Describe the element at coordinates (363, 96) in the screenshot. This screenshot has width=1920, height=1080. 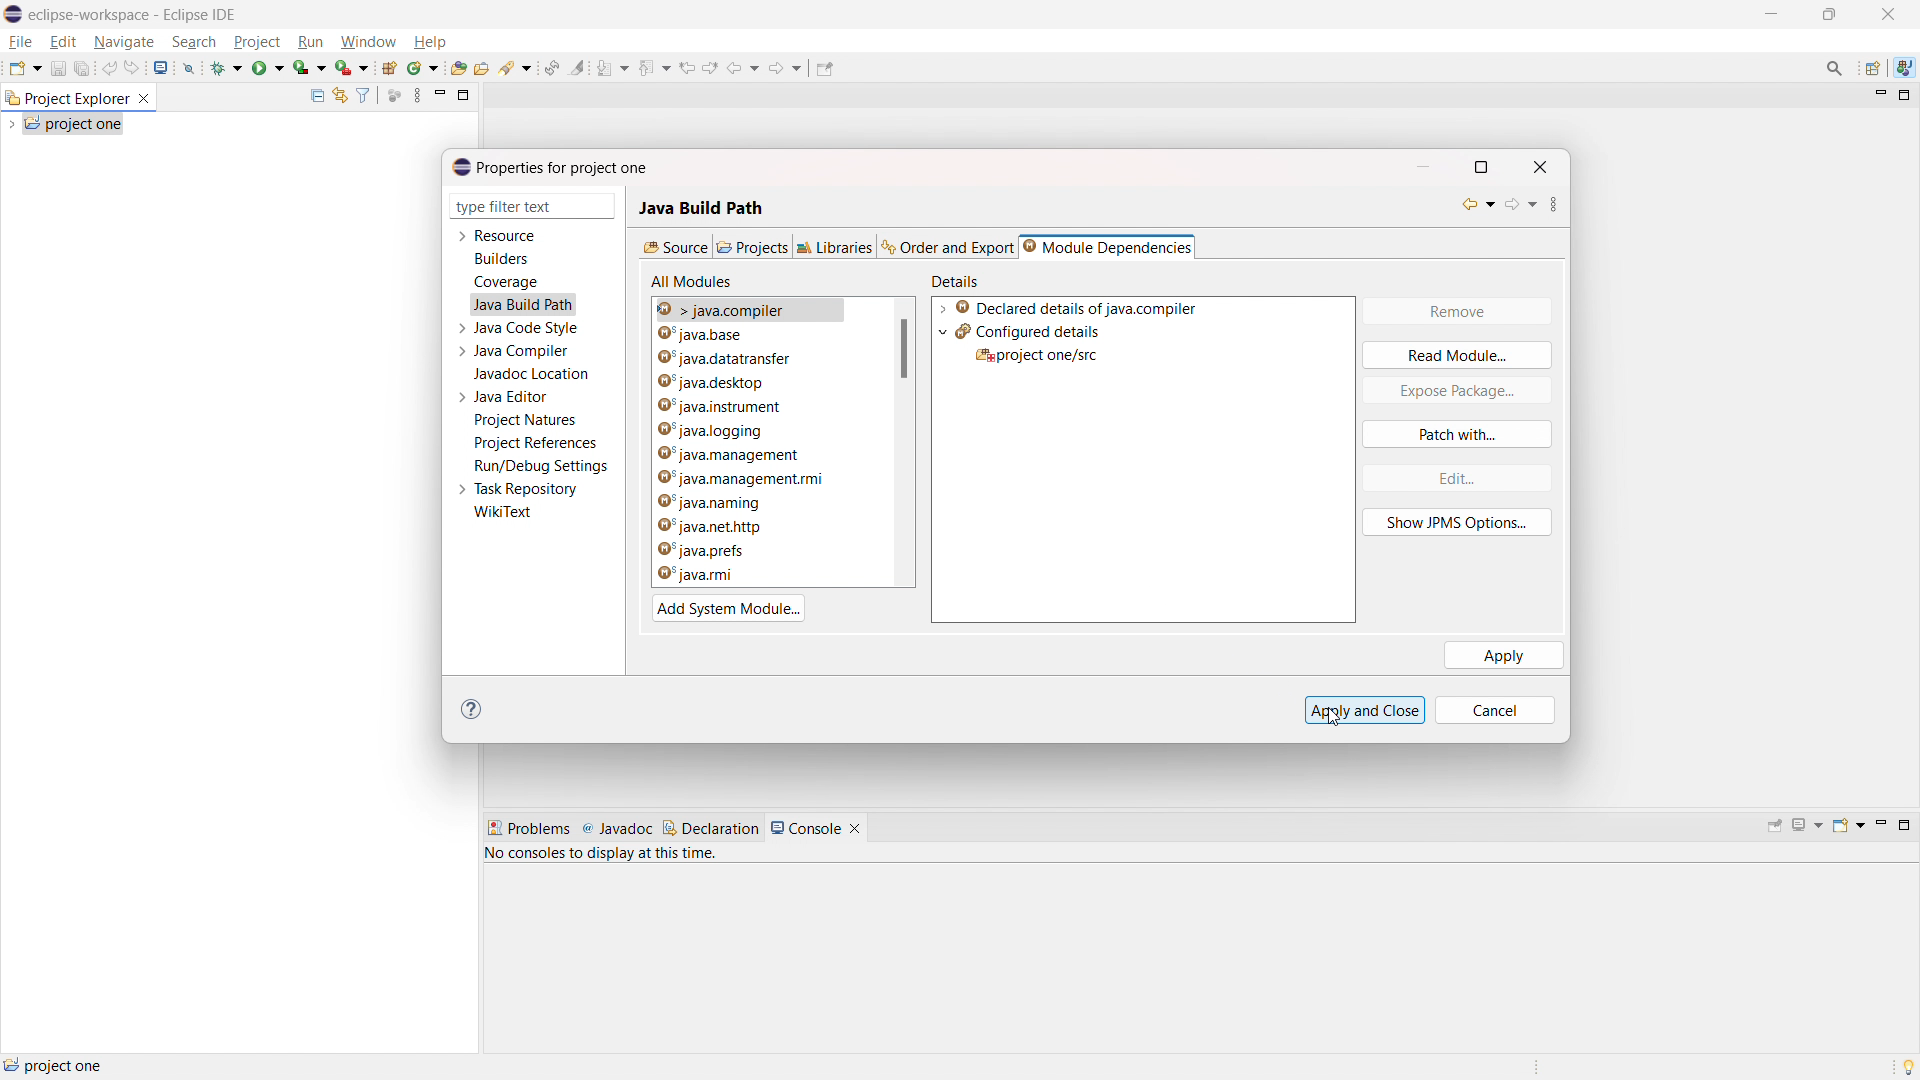
I see `select and deselect filters` at that location.